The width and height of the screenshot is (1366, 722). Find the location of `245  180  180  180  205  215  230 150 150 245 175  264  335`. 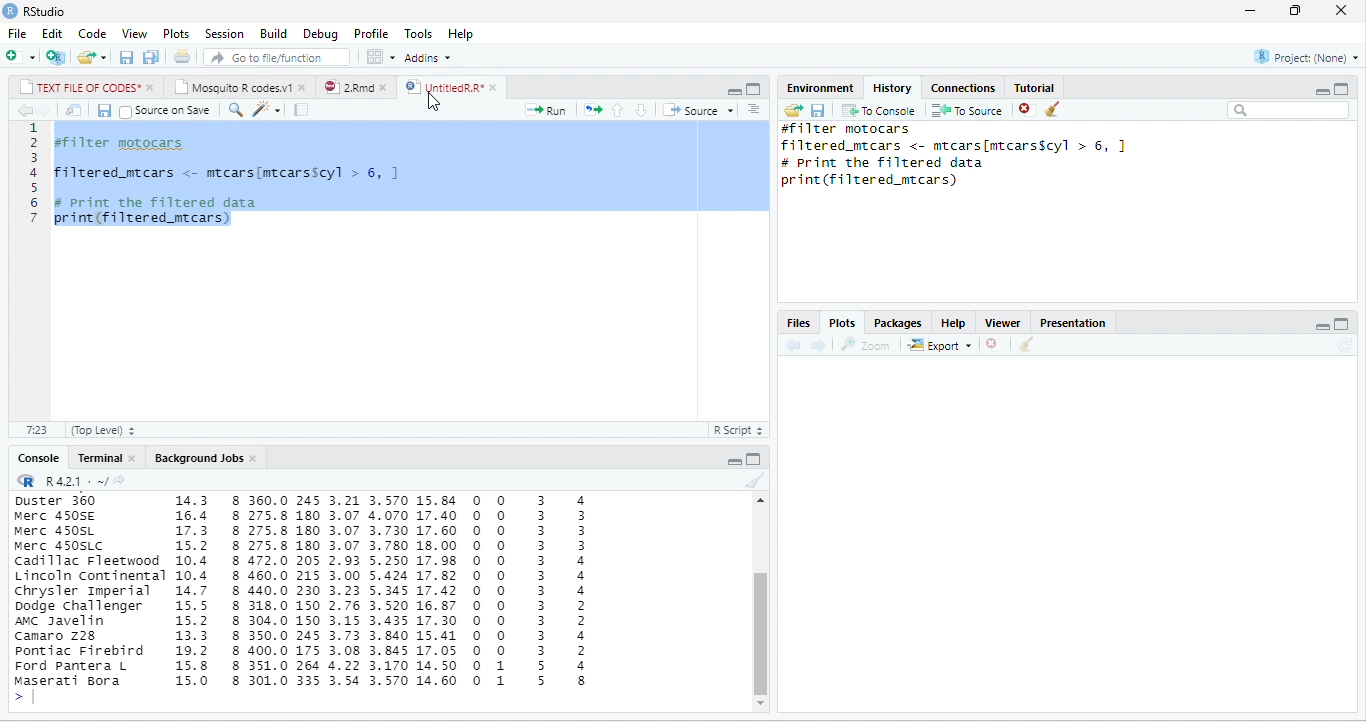

245  180  180  180  205  215  230 150 150 245 175  264  335 is located at coordinates (308, 592).